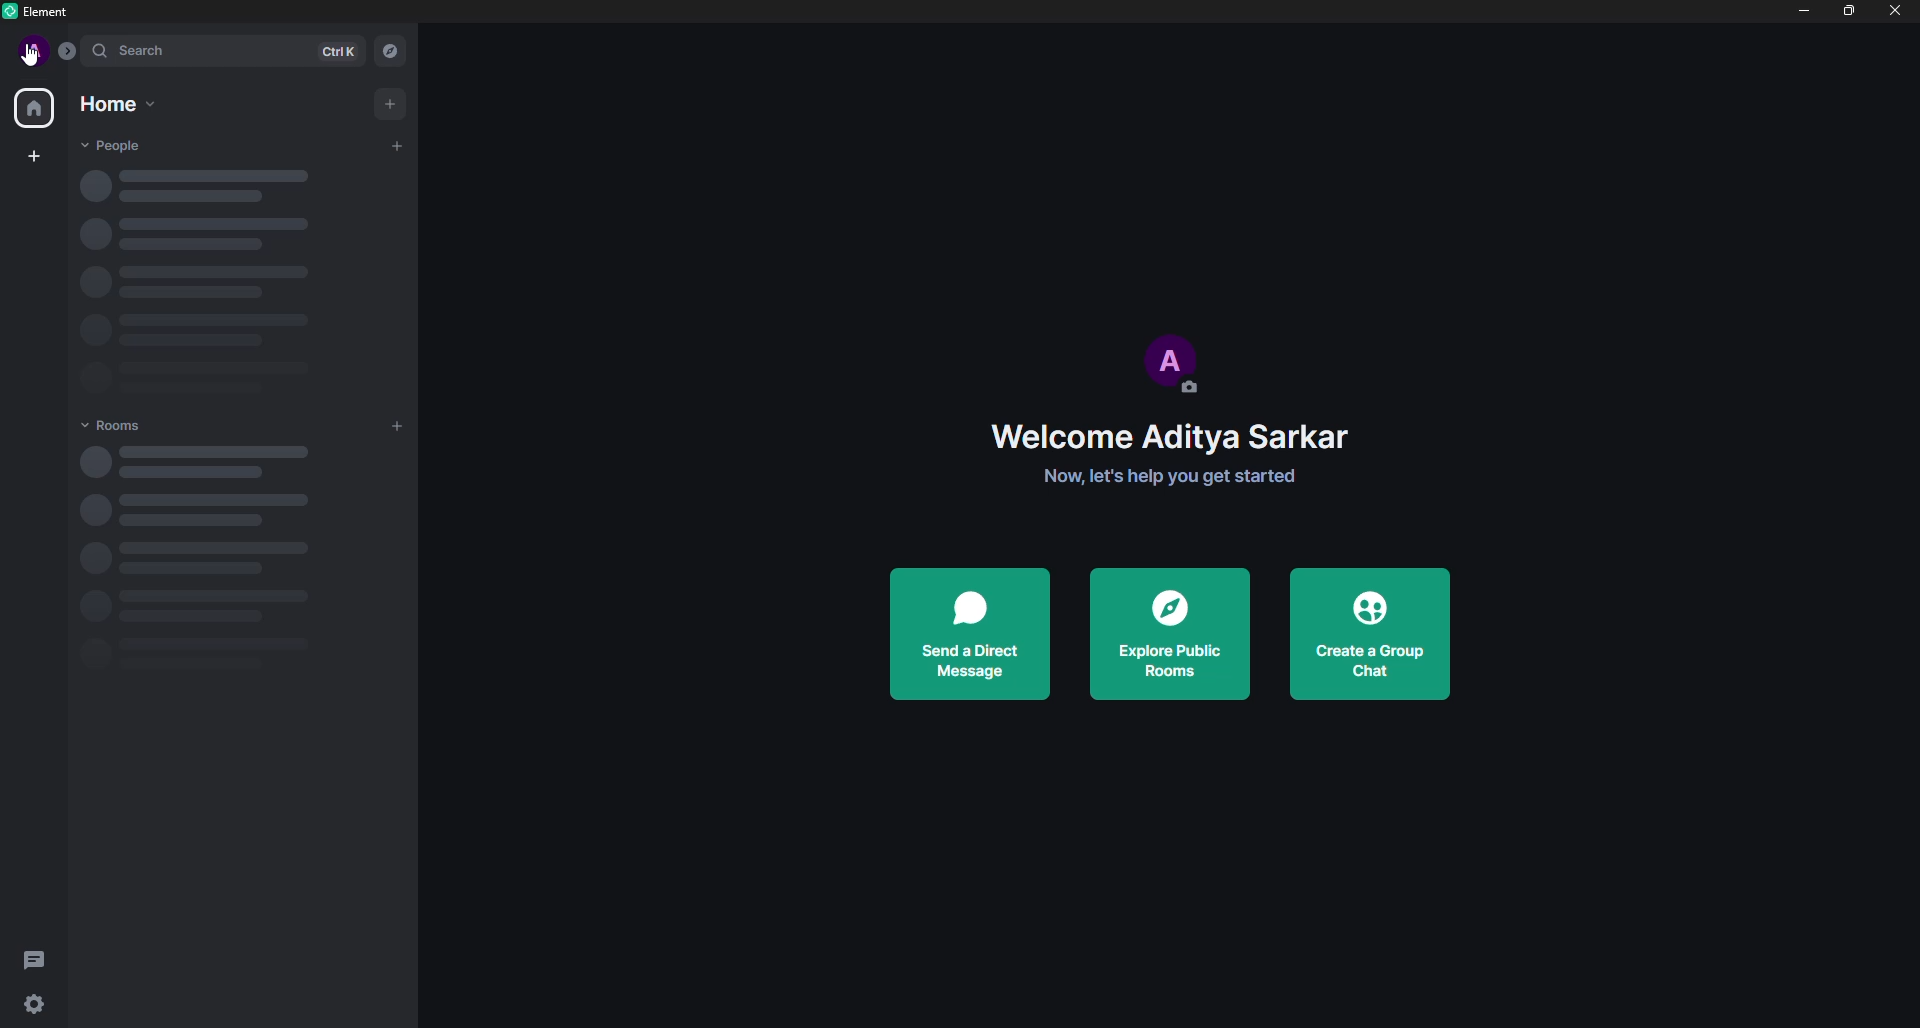 The width and height of the screenshot is (1920, 1028). Describe the element at coordinates (1177, 366) in the screenshot. I see `profile picture` at that location.